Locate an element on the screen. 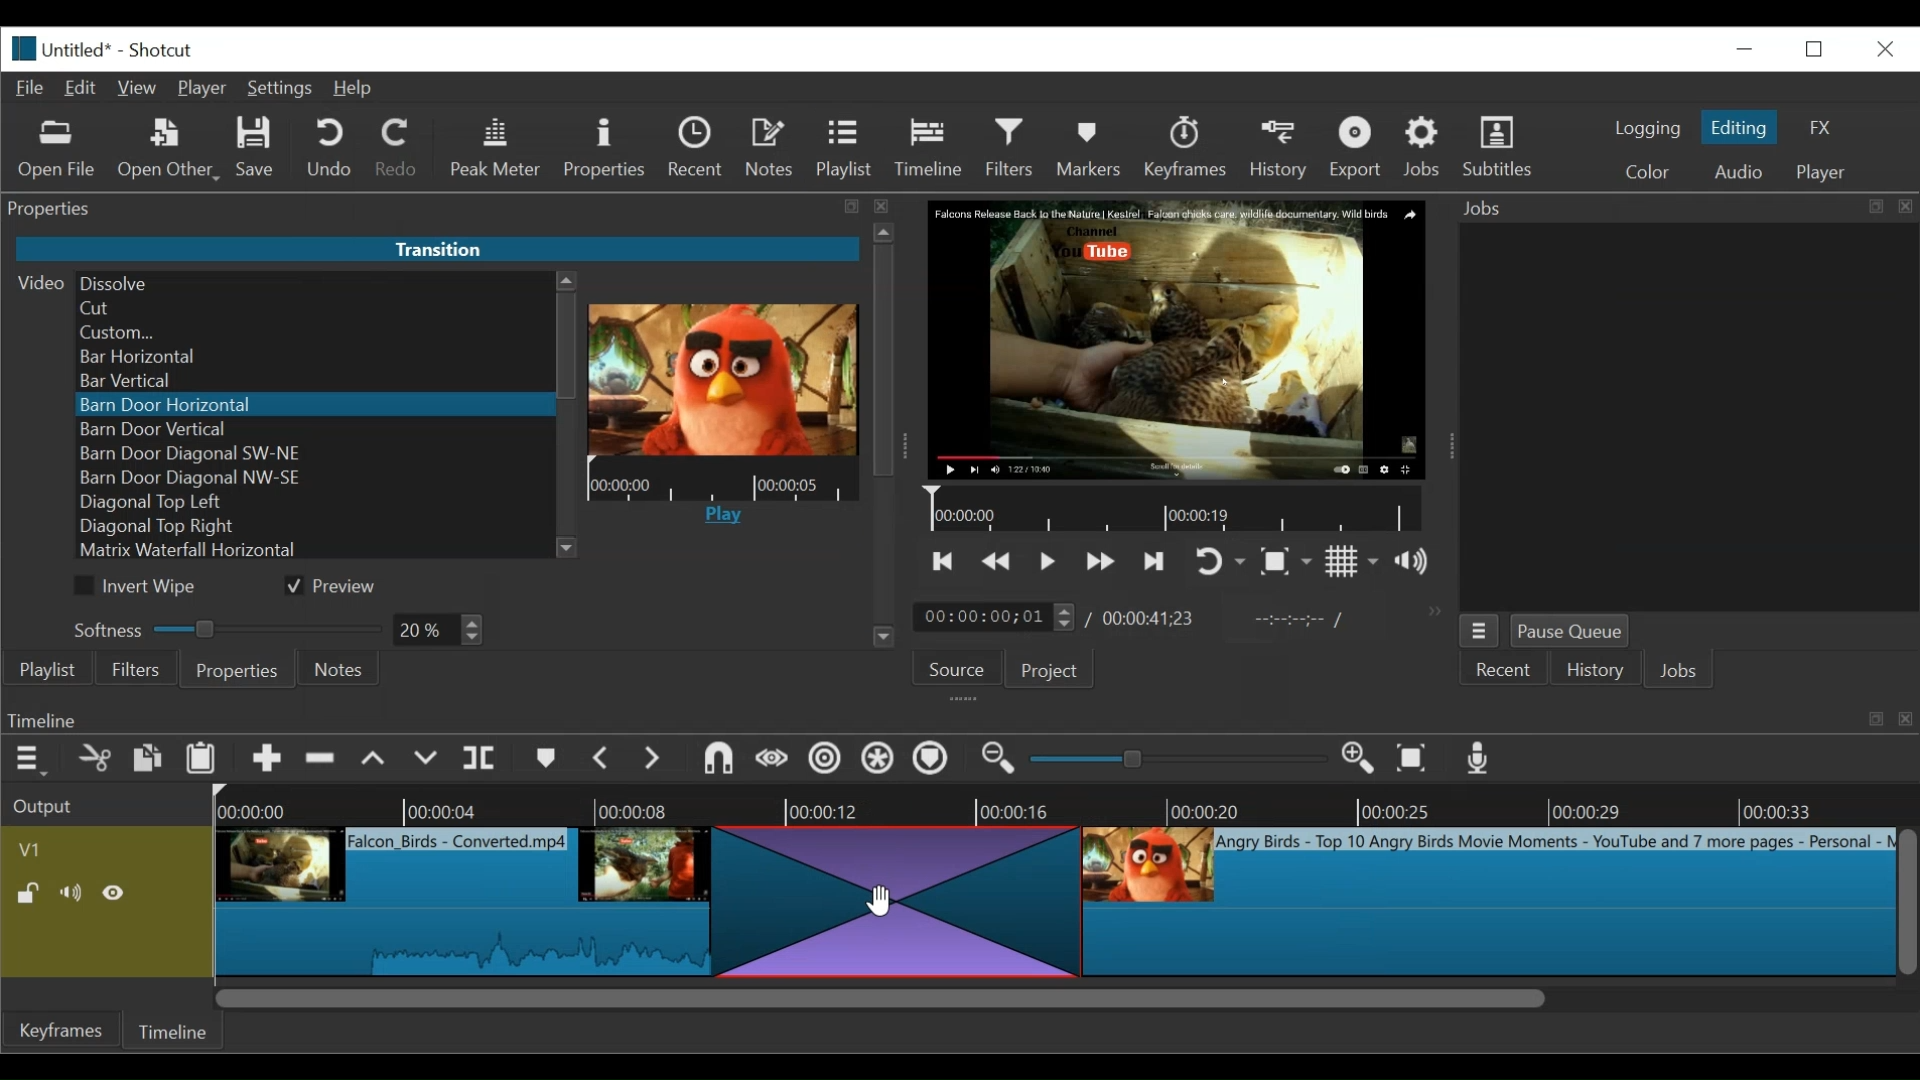 This screenshot has height=1080, width=1920. Adjust Softness Slider is located at coordinates (219, 625).